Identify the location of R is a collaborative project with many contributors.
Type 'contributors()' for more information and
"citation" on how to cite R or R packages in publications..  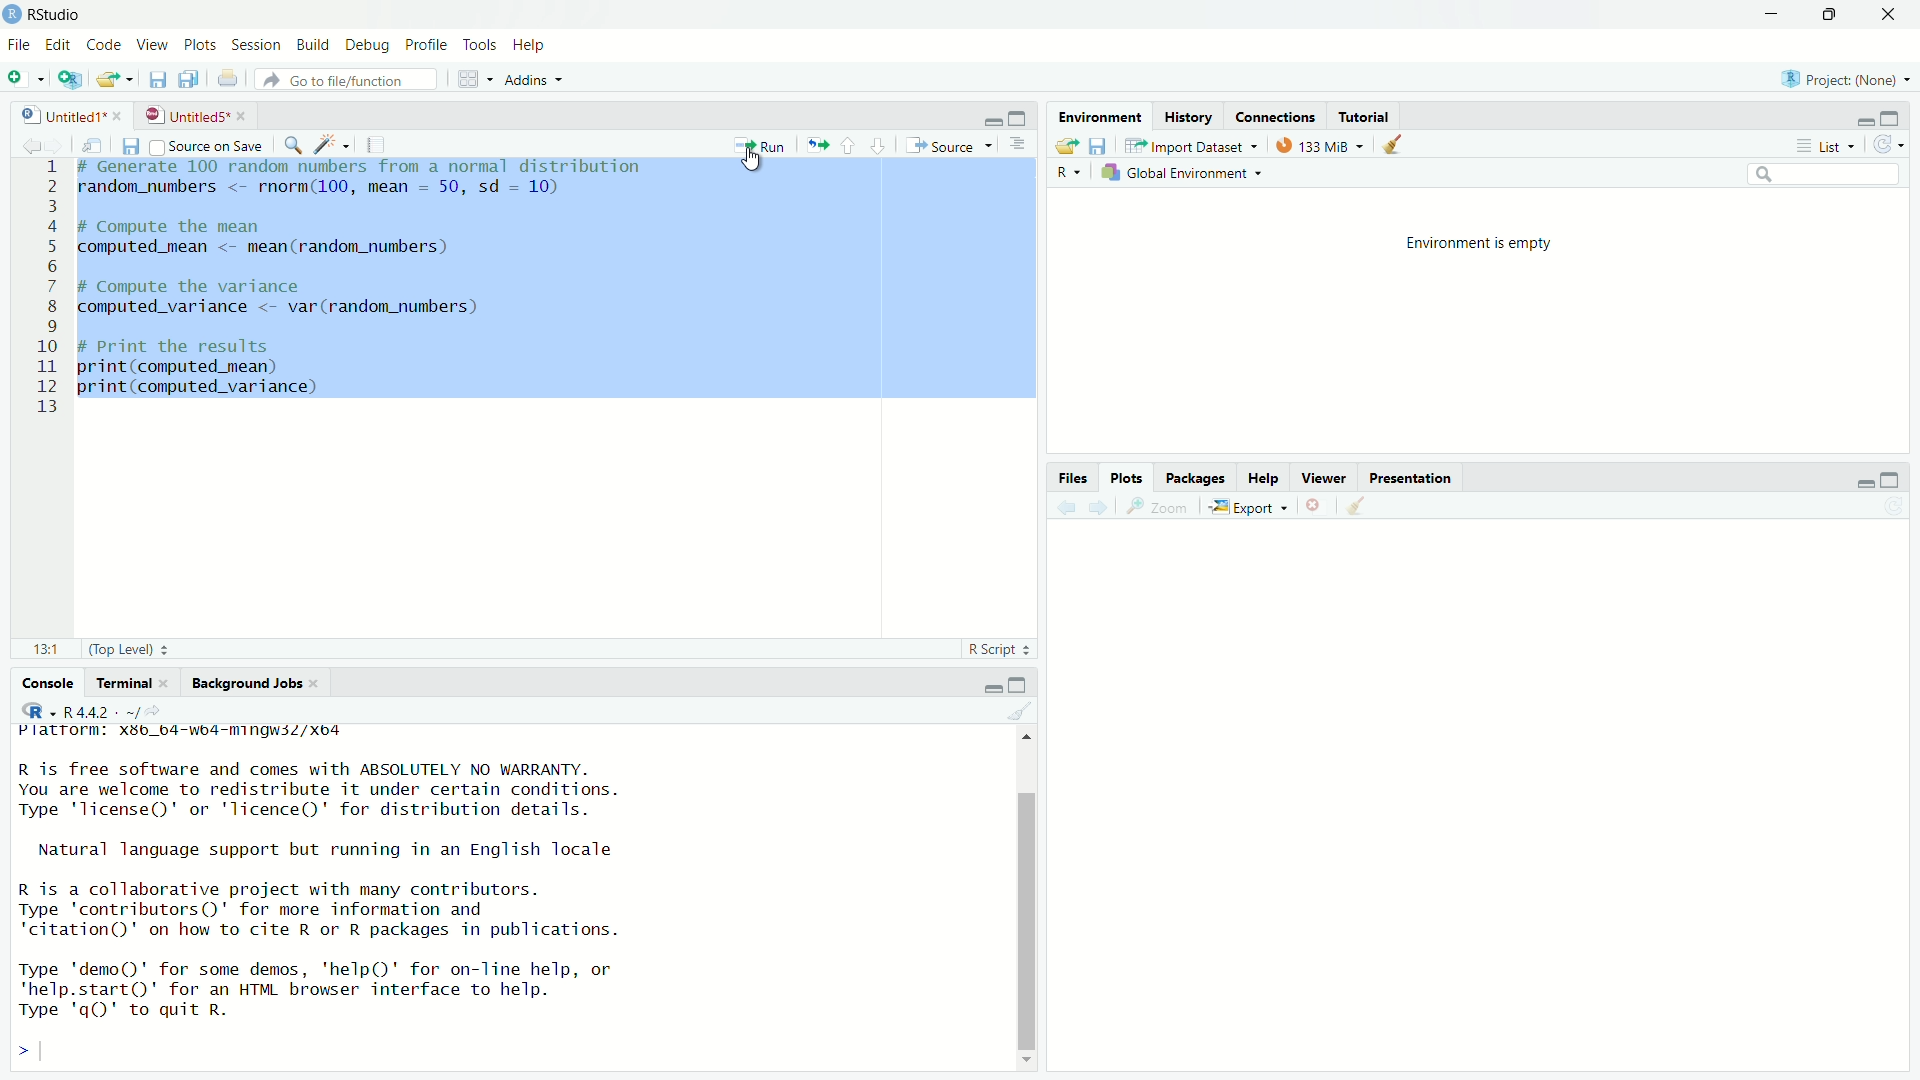
(332, 910).